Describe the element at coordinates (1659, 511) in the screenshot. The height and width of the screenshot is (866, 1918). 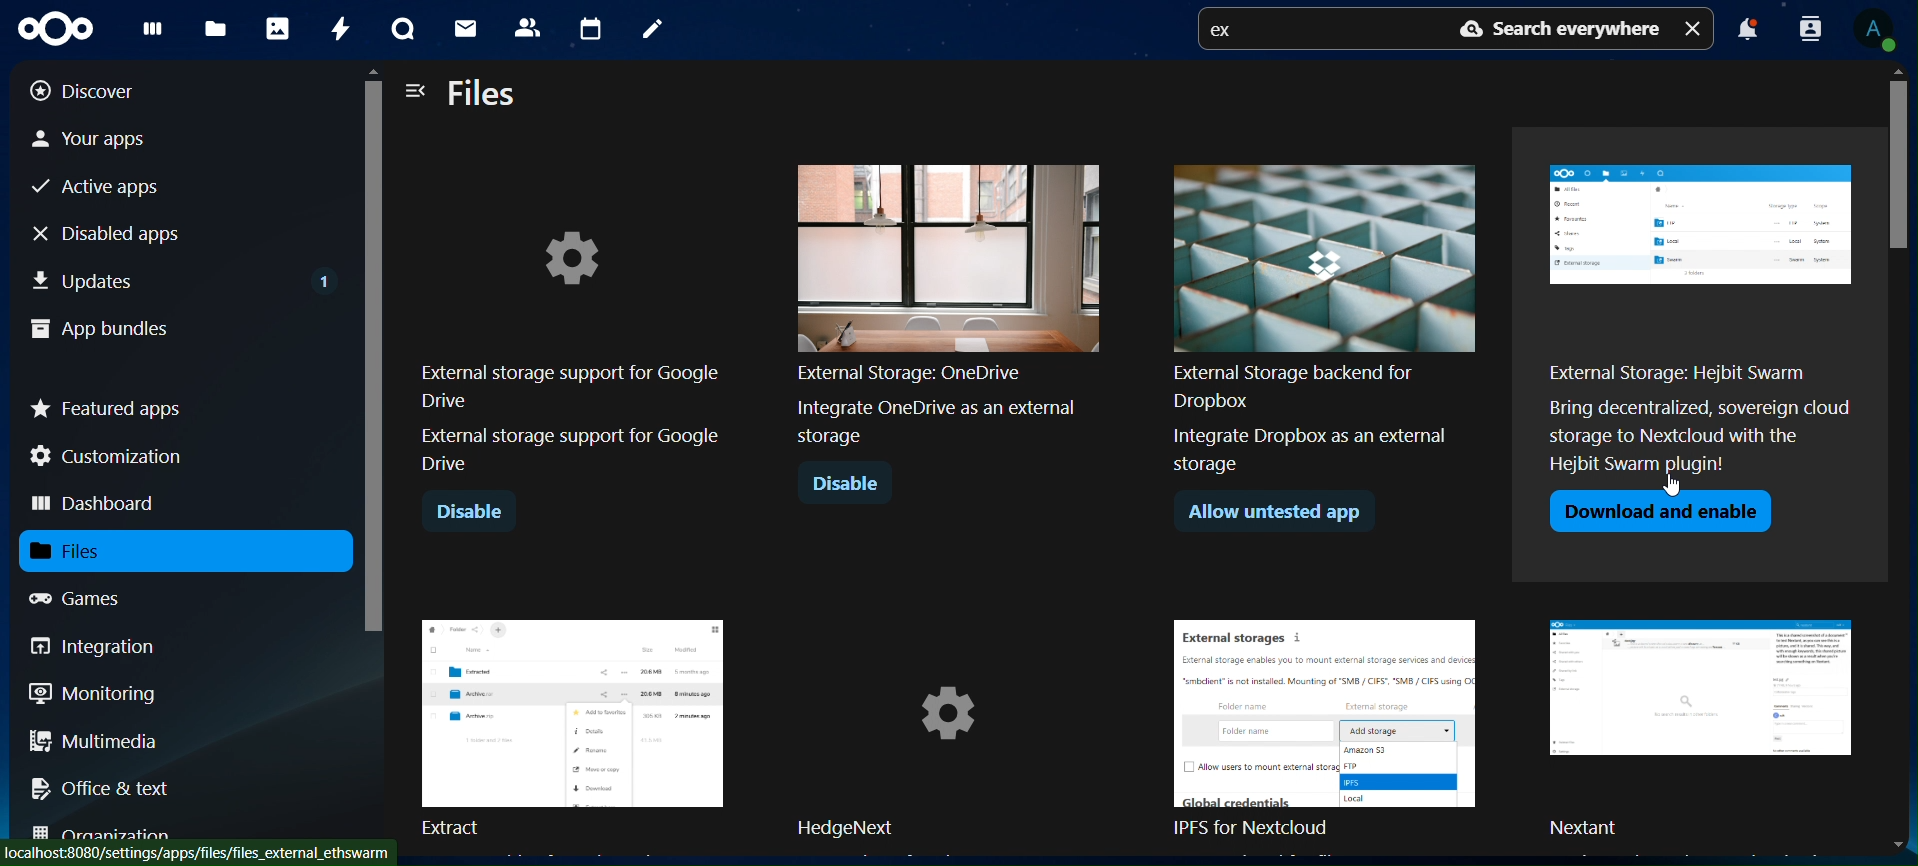
I see `download and enable` at that location.